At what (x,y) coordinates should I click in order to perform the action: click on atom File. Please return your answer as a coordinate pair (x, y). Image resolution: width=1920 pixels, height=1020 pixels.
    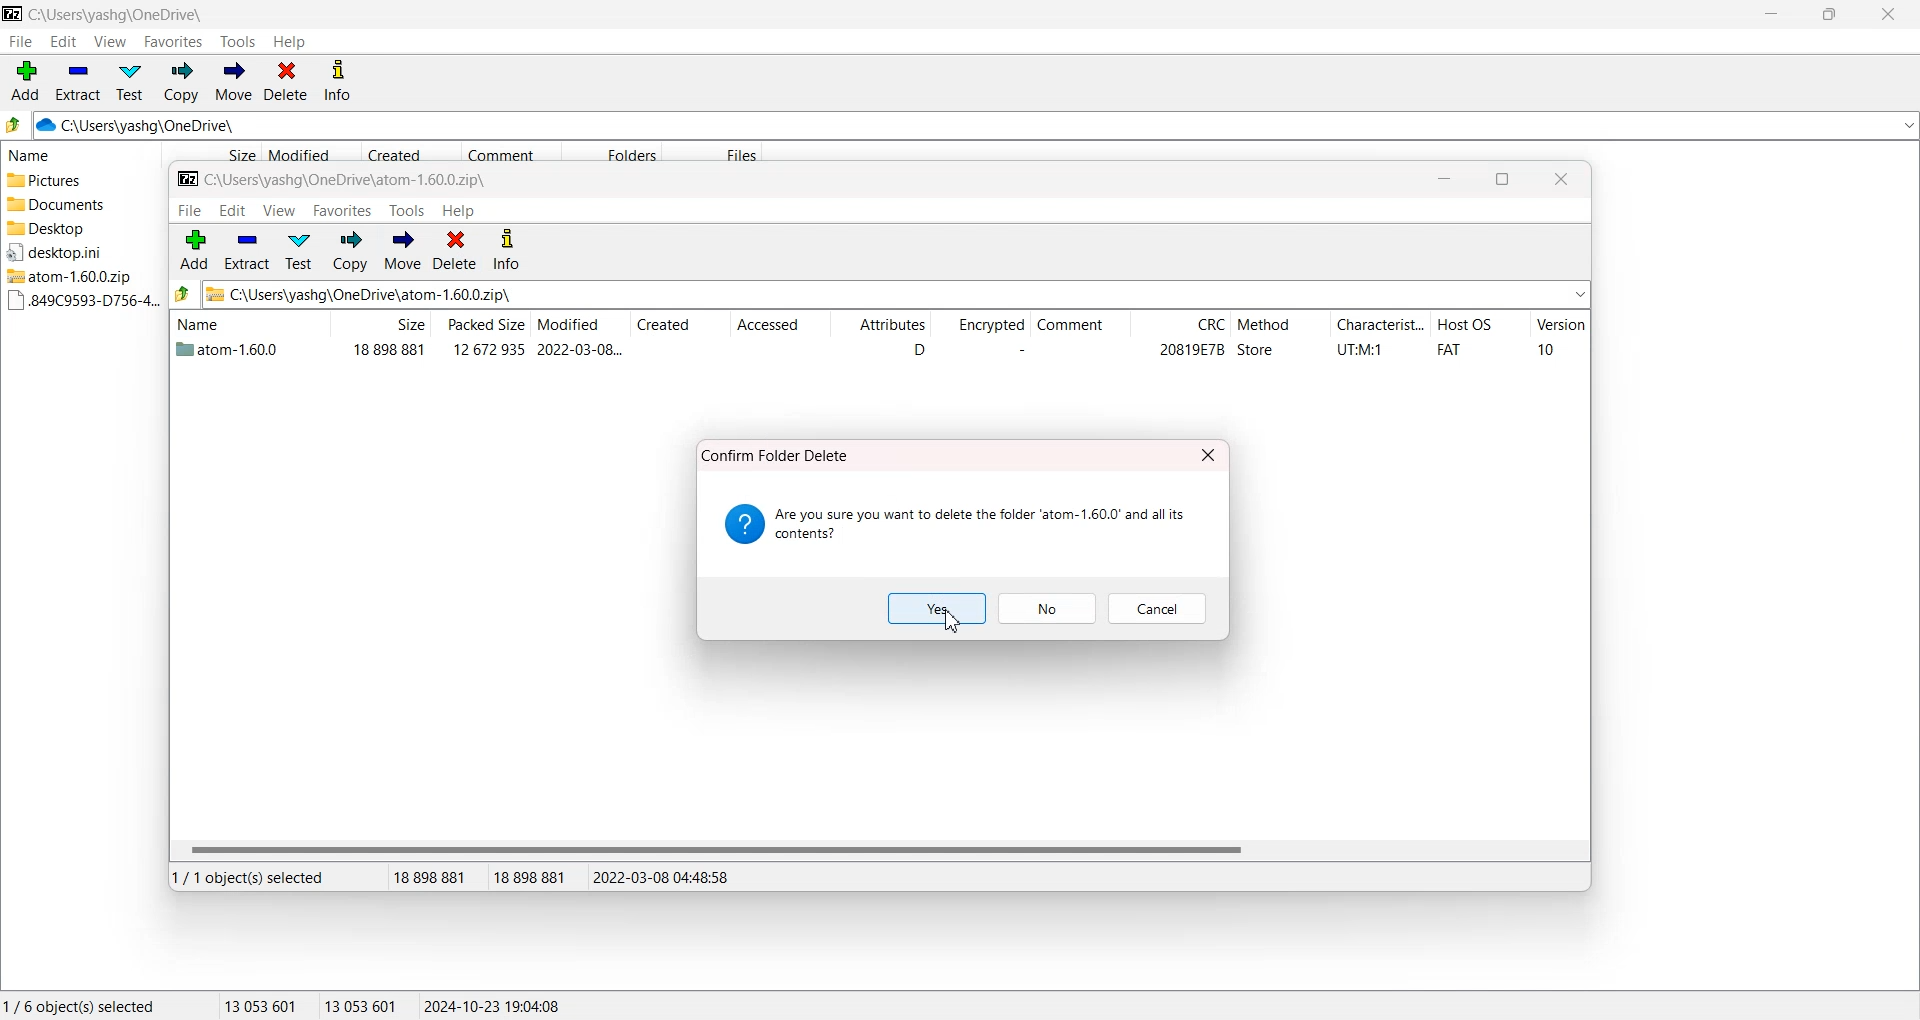
    Looking at the image, I should click on (230, 352).